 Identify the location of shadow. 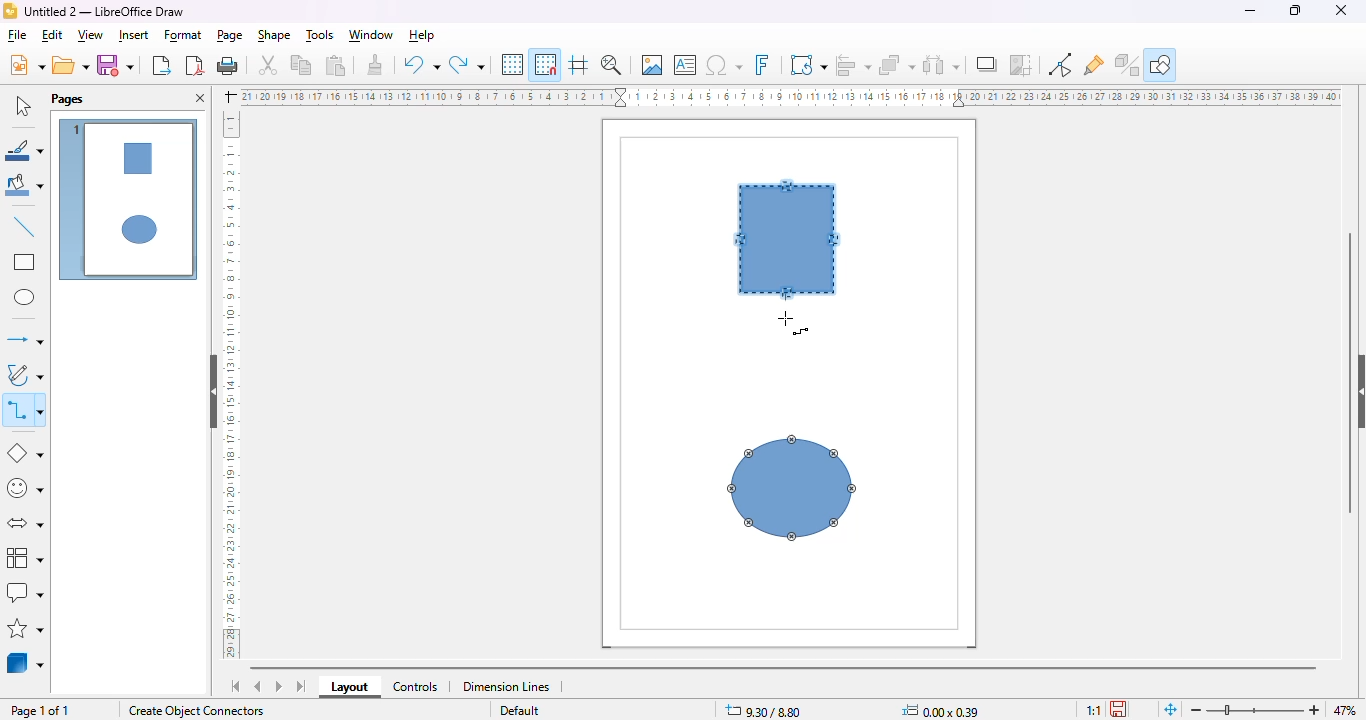
(988, 65).